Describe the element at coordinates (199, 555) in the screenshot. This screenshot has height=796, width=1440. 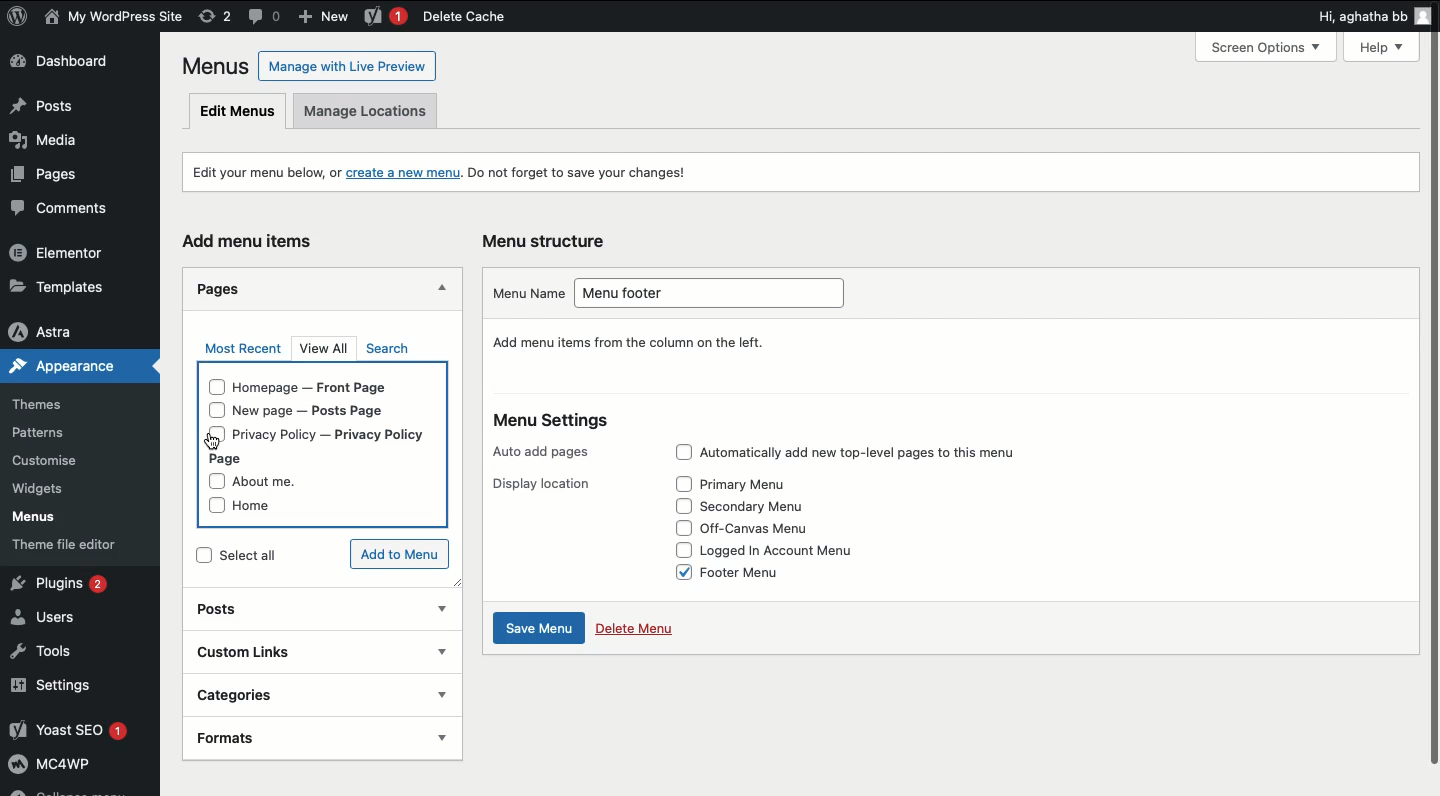
I see `checkbox` at that location.